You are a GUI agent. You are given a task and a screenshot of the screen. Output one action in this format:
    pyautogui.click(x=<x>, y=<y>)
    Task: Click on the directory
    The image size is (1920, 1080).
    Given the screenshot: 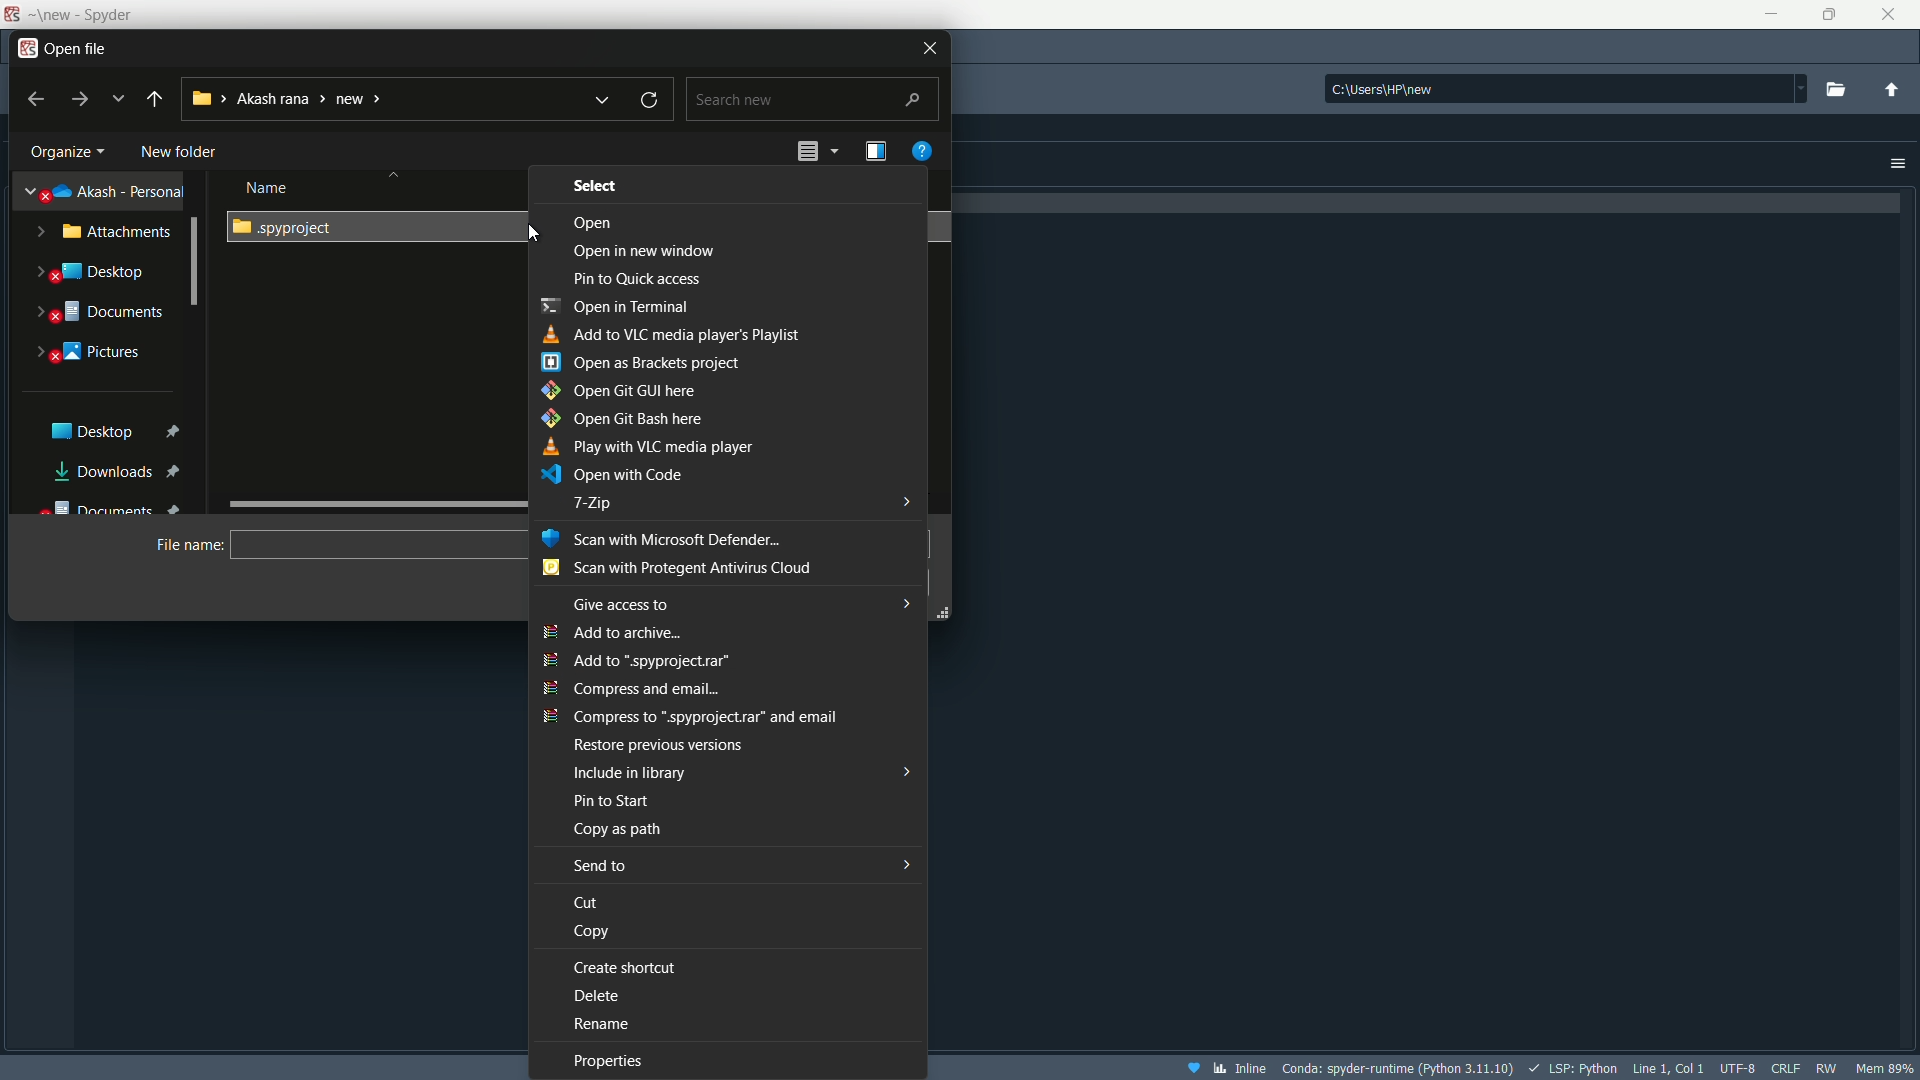 What is the action you would take?
    pyautogui.click(x=1567, y=88)
    